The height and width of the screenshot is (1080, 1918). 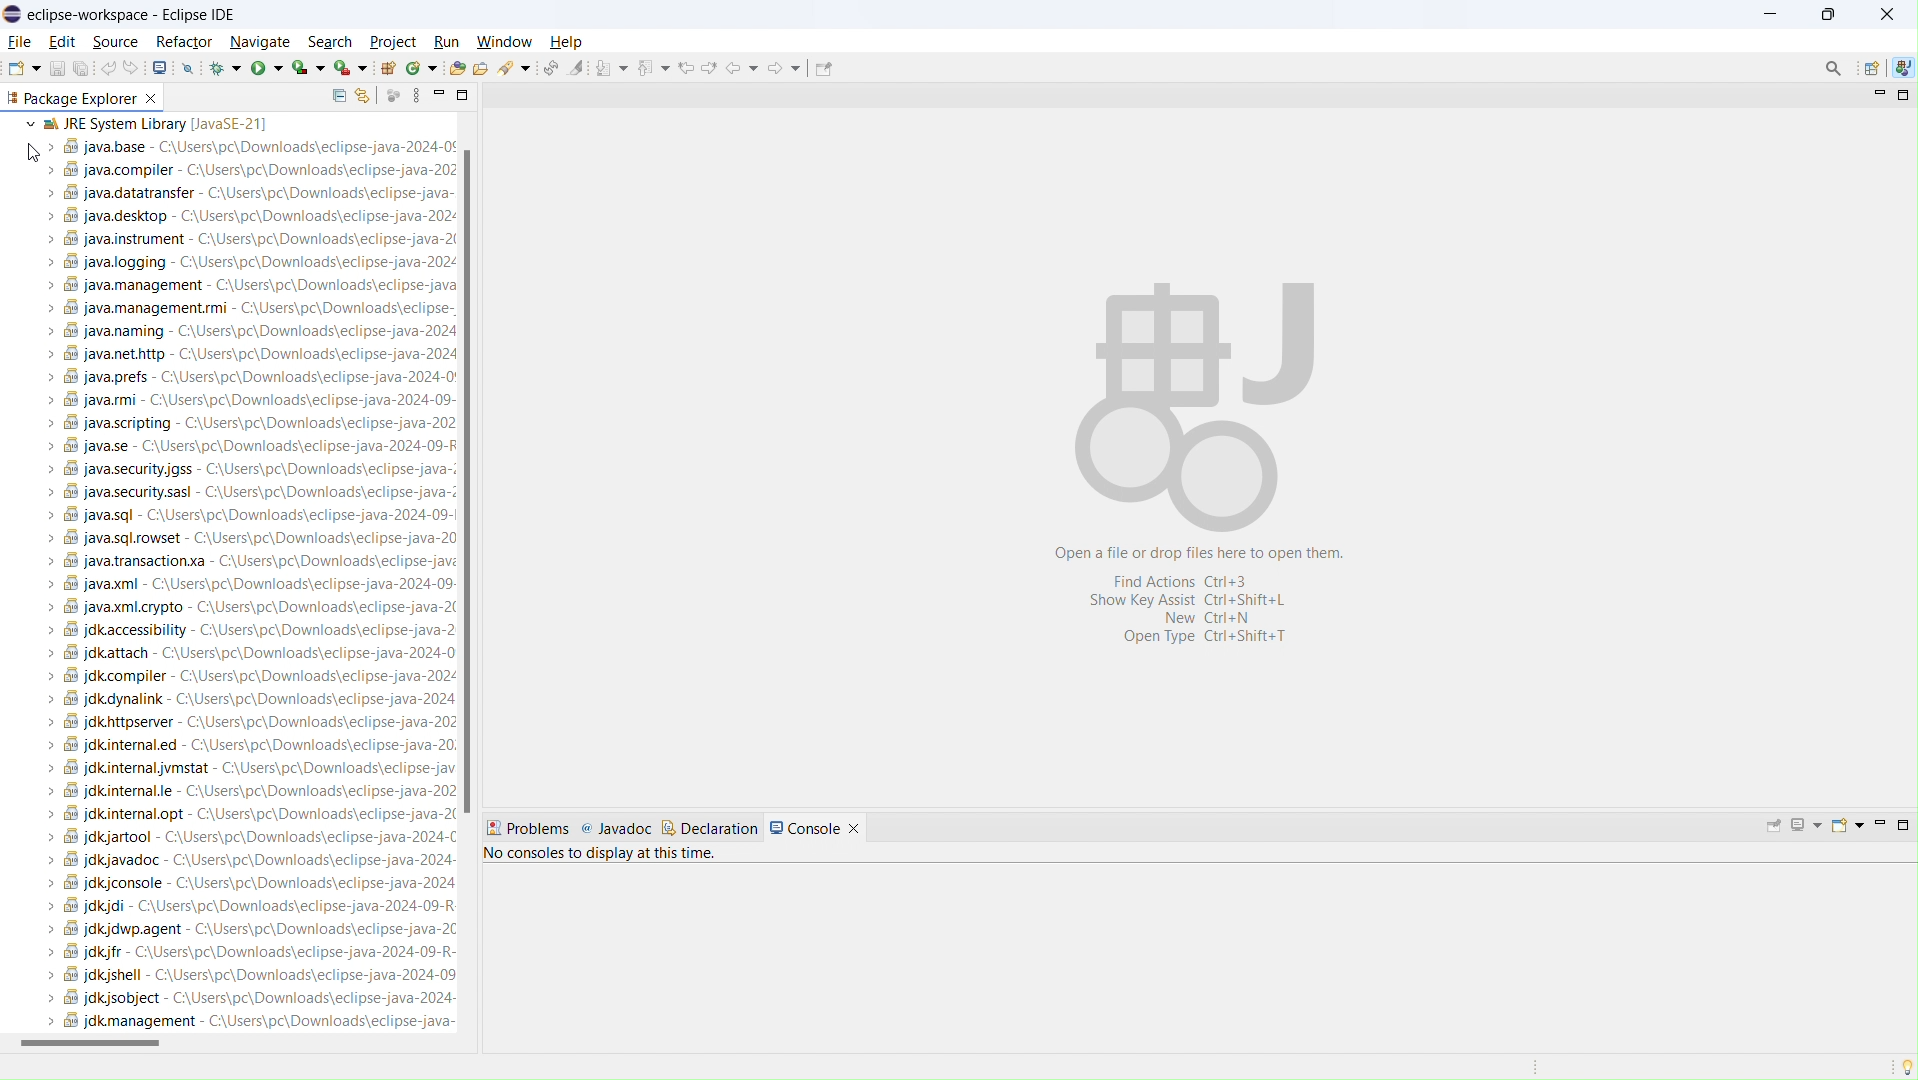 I want to click on minimize, so click(x=439, y=95).